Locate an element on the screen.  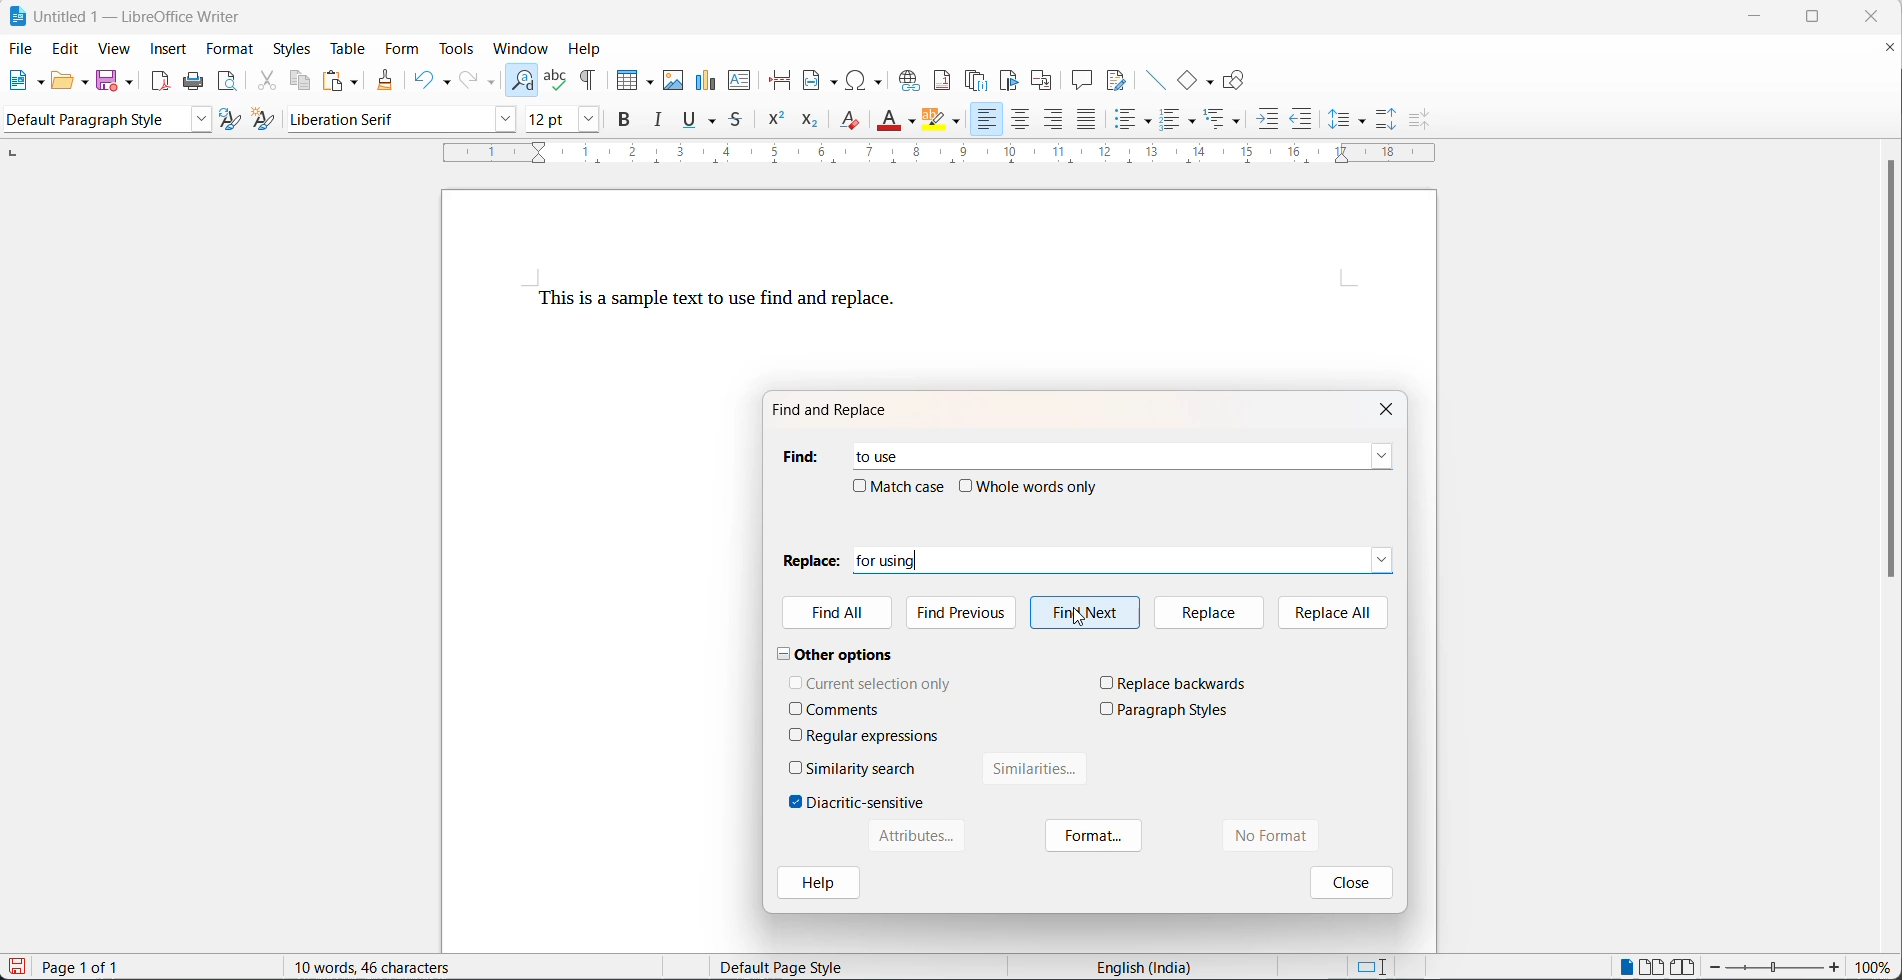
save is located at coordinates (17, 966).